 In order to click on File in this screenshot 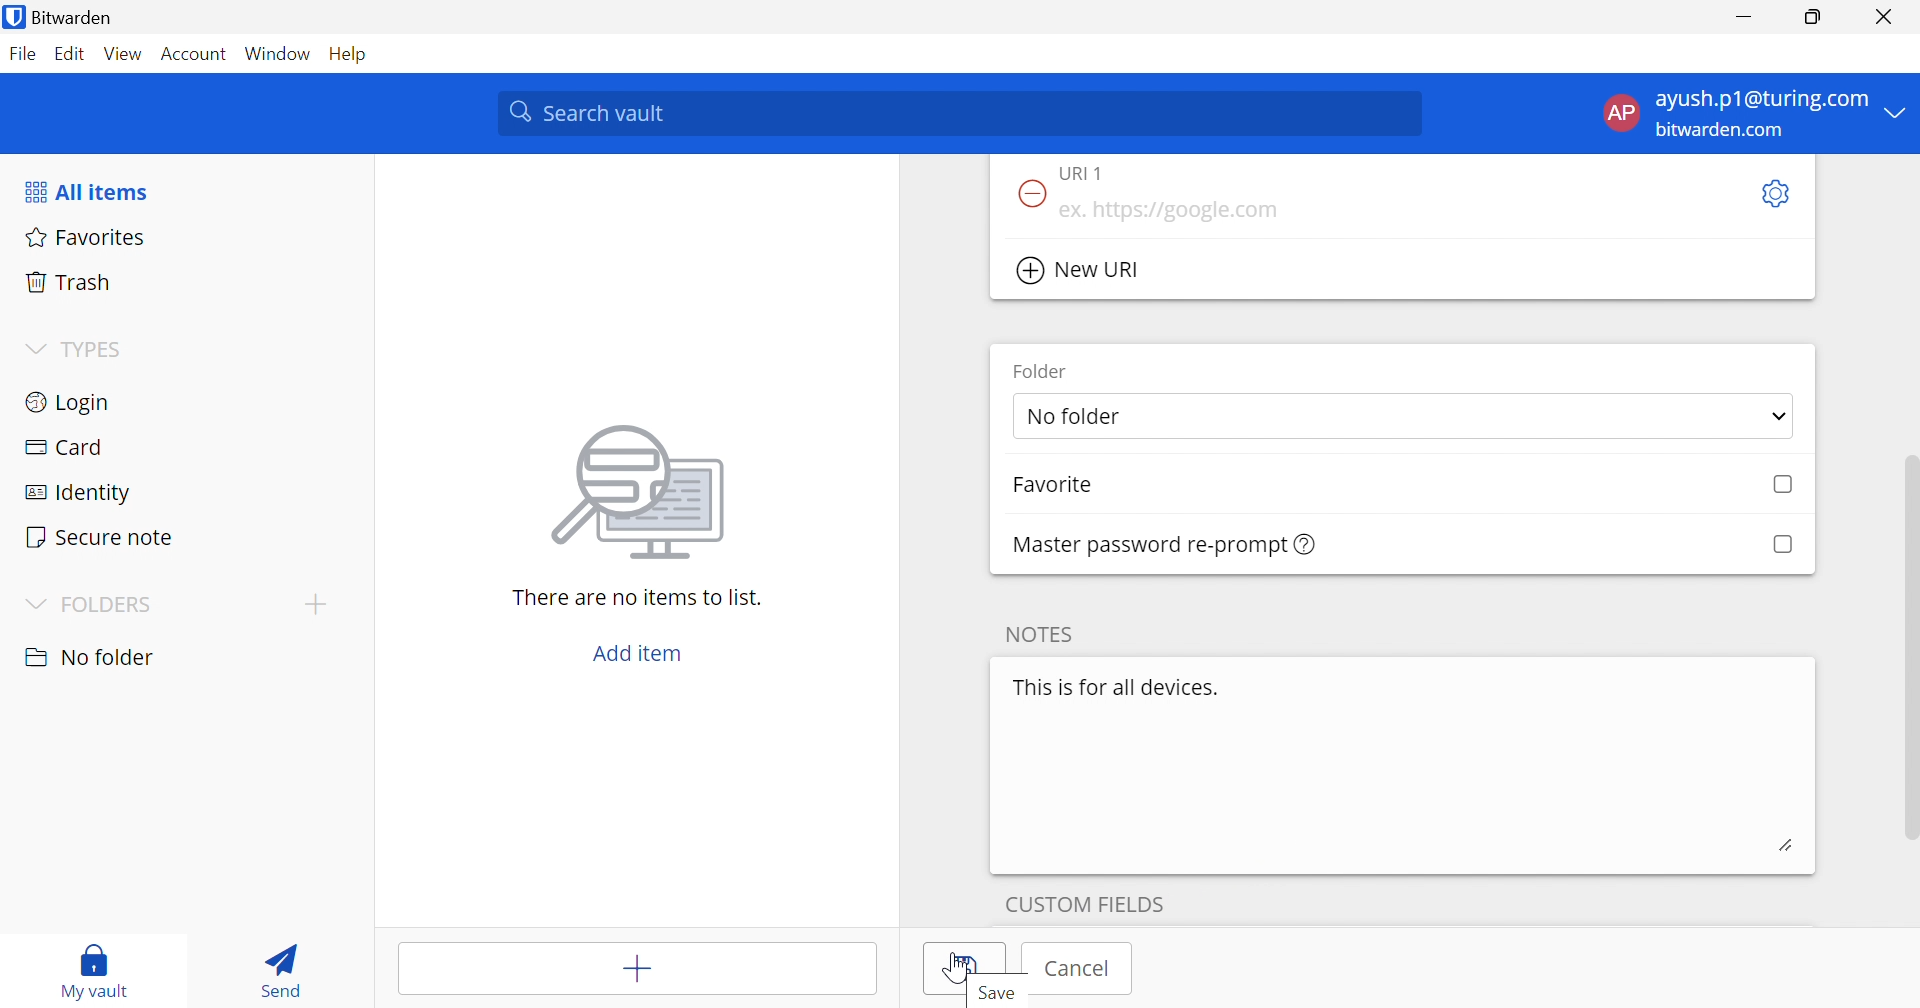, I will do `click(22, 53)`.